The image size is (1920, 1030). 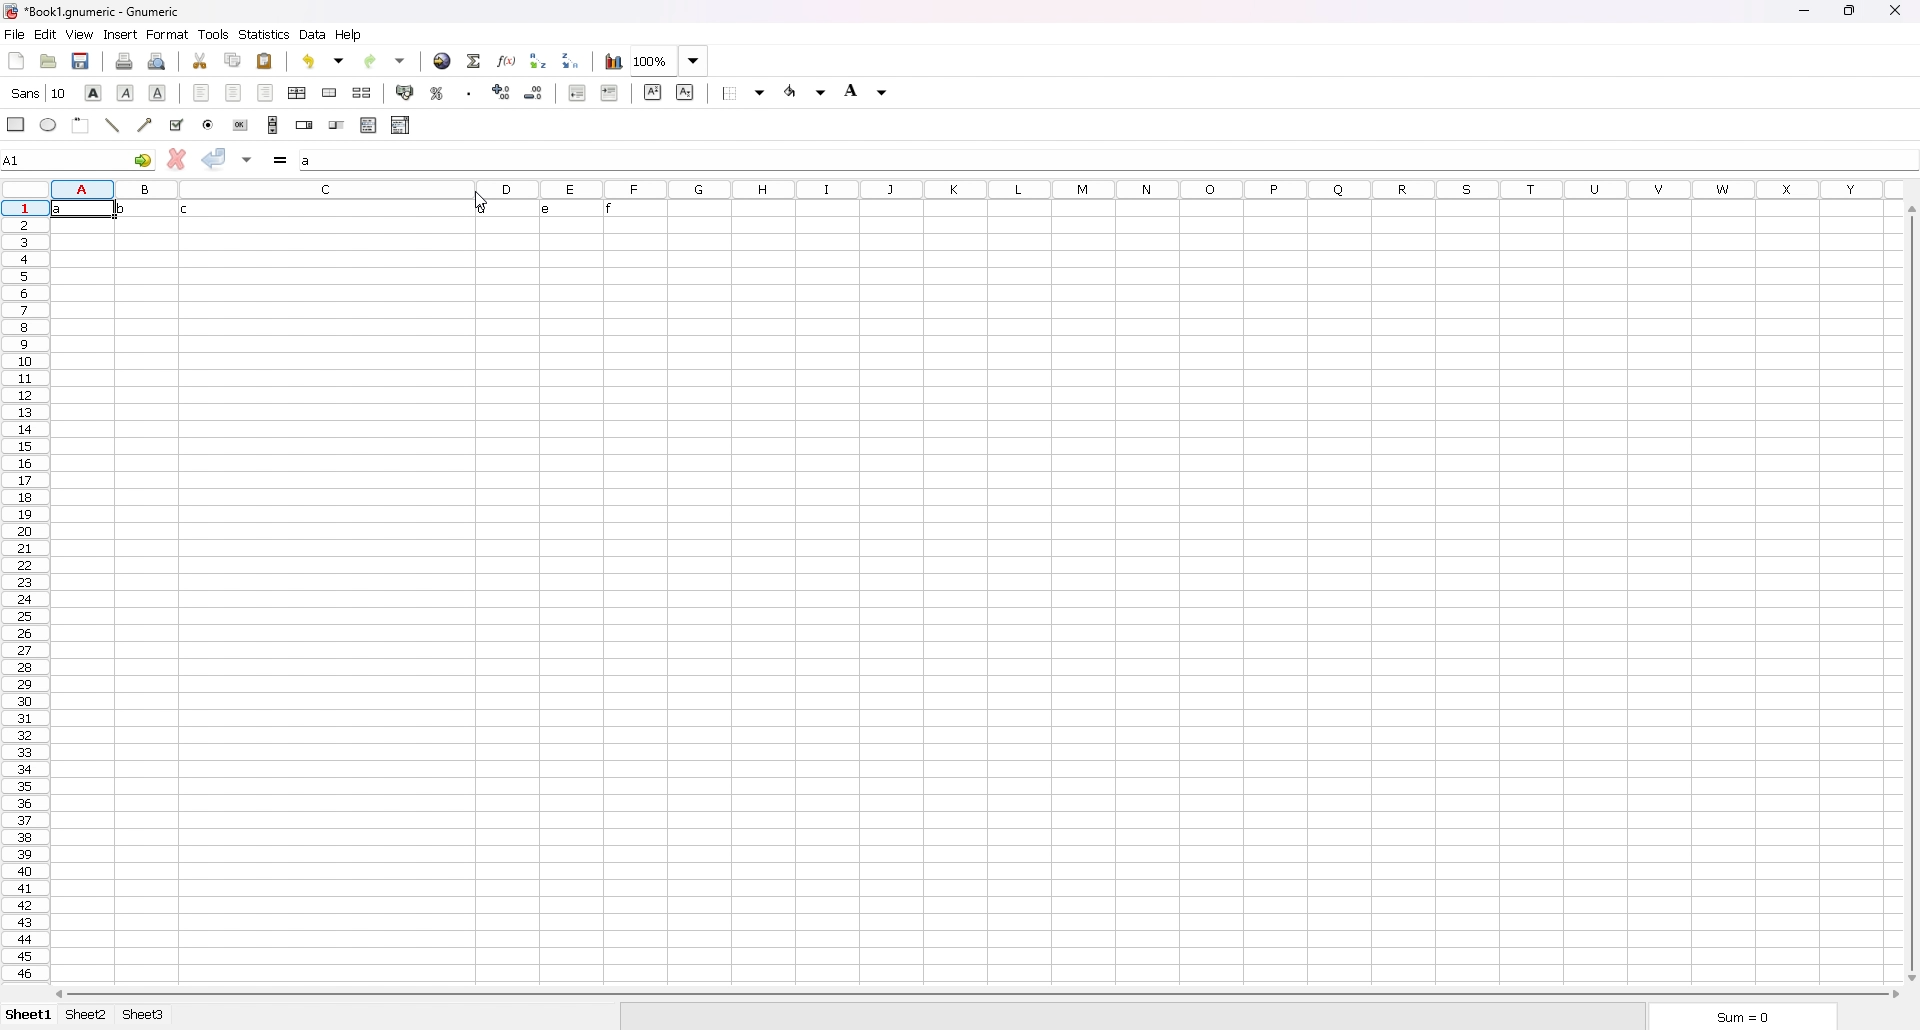 What do you see at coordinates (249, 160) in the screenshot?
I see `accept changes in all cells` at bounding box center [249, 160].